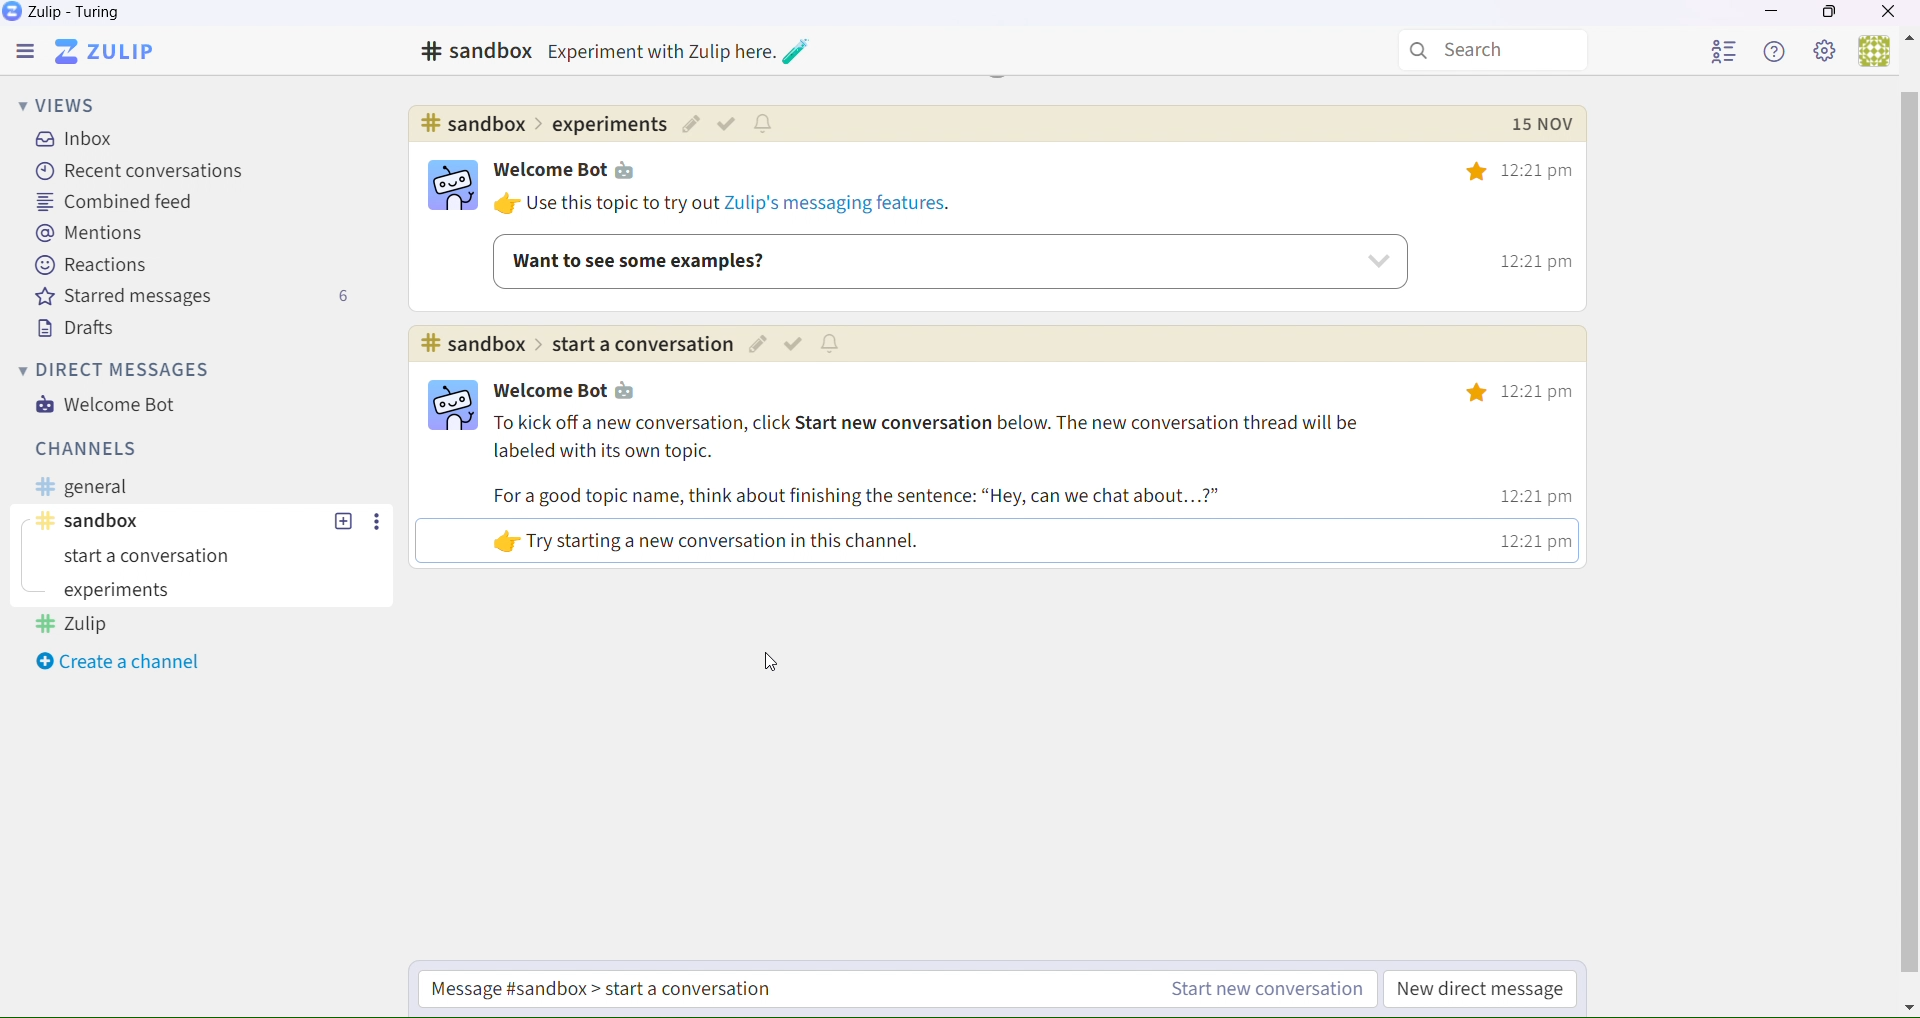 The image size is (1920, 1018). What do you see at coordinates (795, 344) in the screenshot?
I see `` at bounding box center [795, 344].